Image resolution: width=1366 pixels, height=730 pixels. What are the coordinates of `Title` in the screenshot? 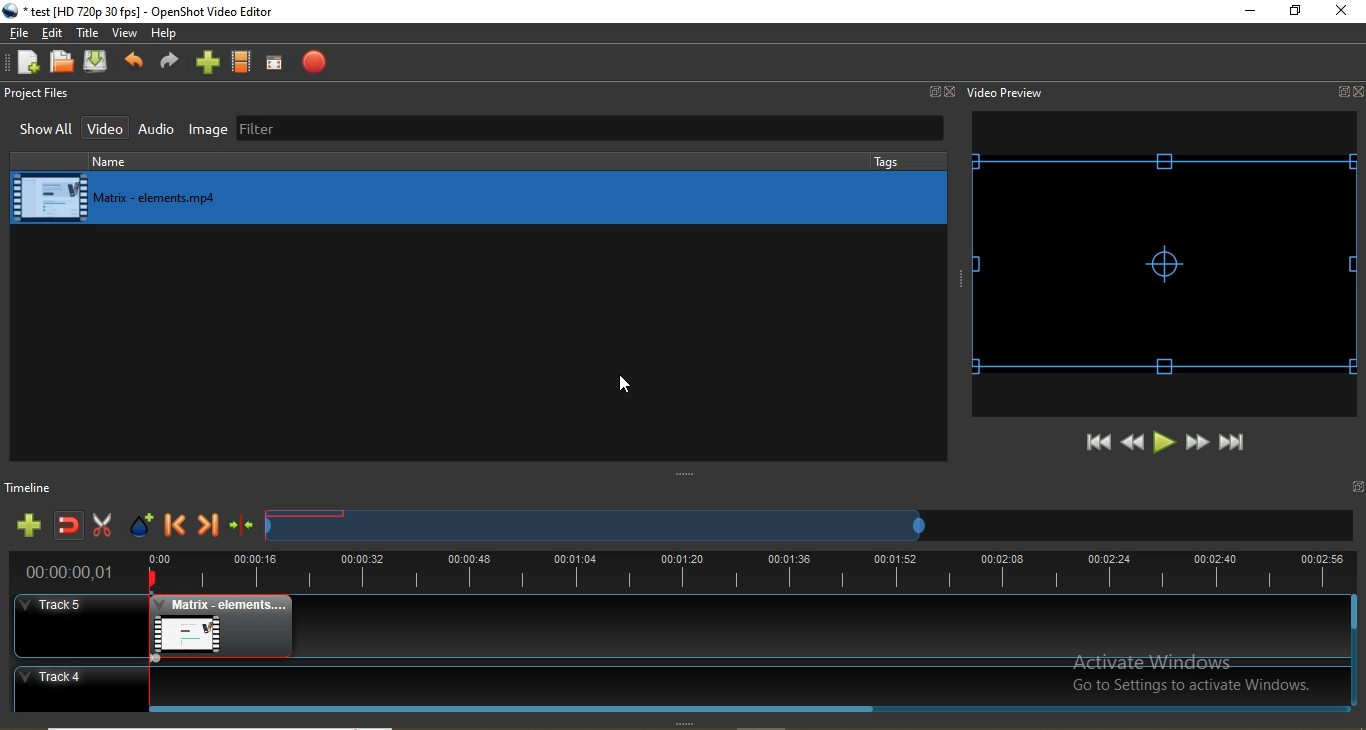 It's located at (89, 34).